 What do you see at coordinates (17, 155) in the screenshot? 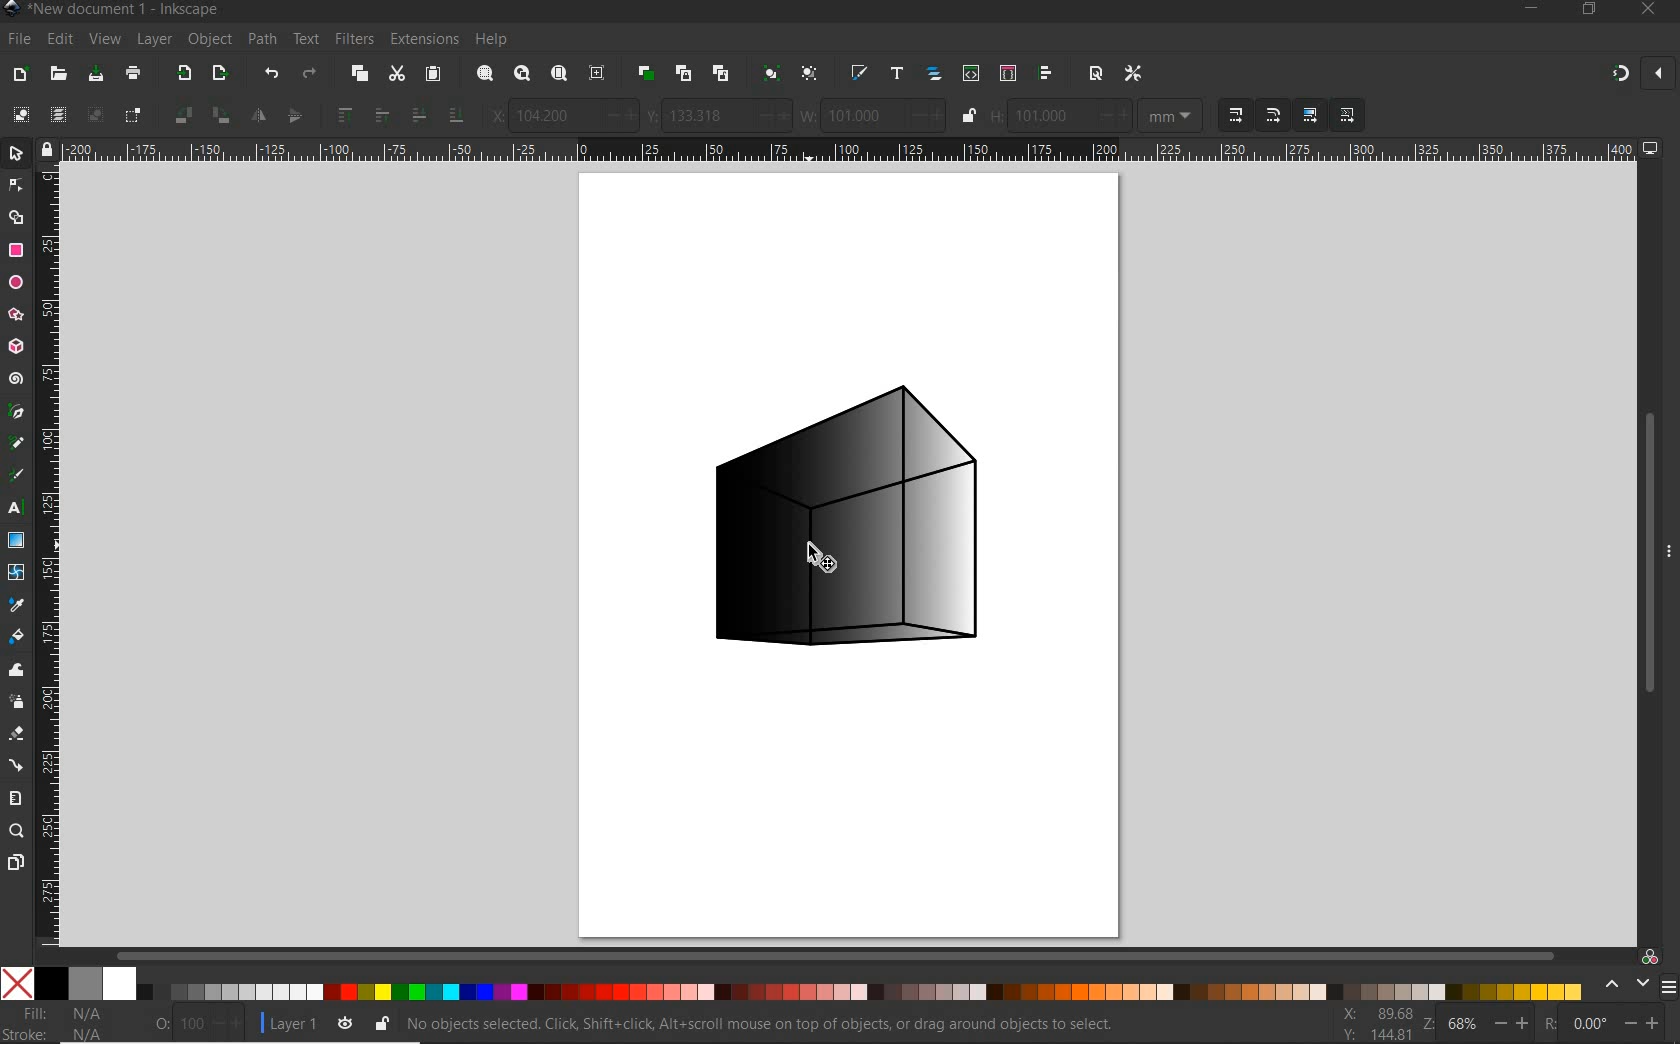
I see `SELECTOR TOOL` at bounding box center [17, 155].